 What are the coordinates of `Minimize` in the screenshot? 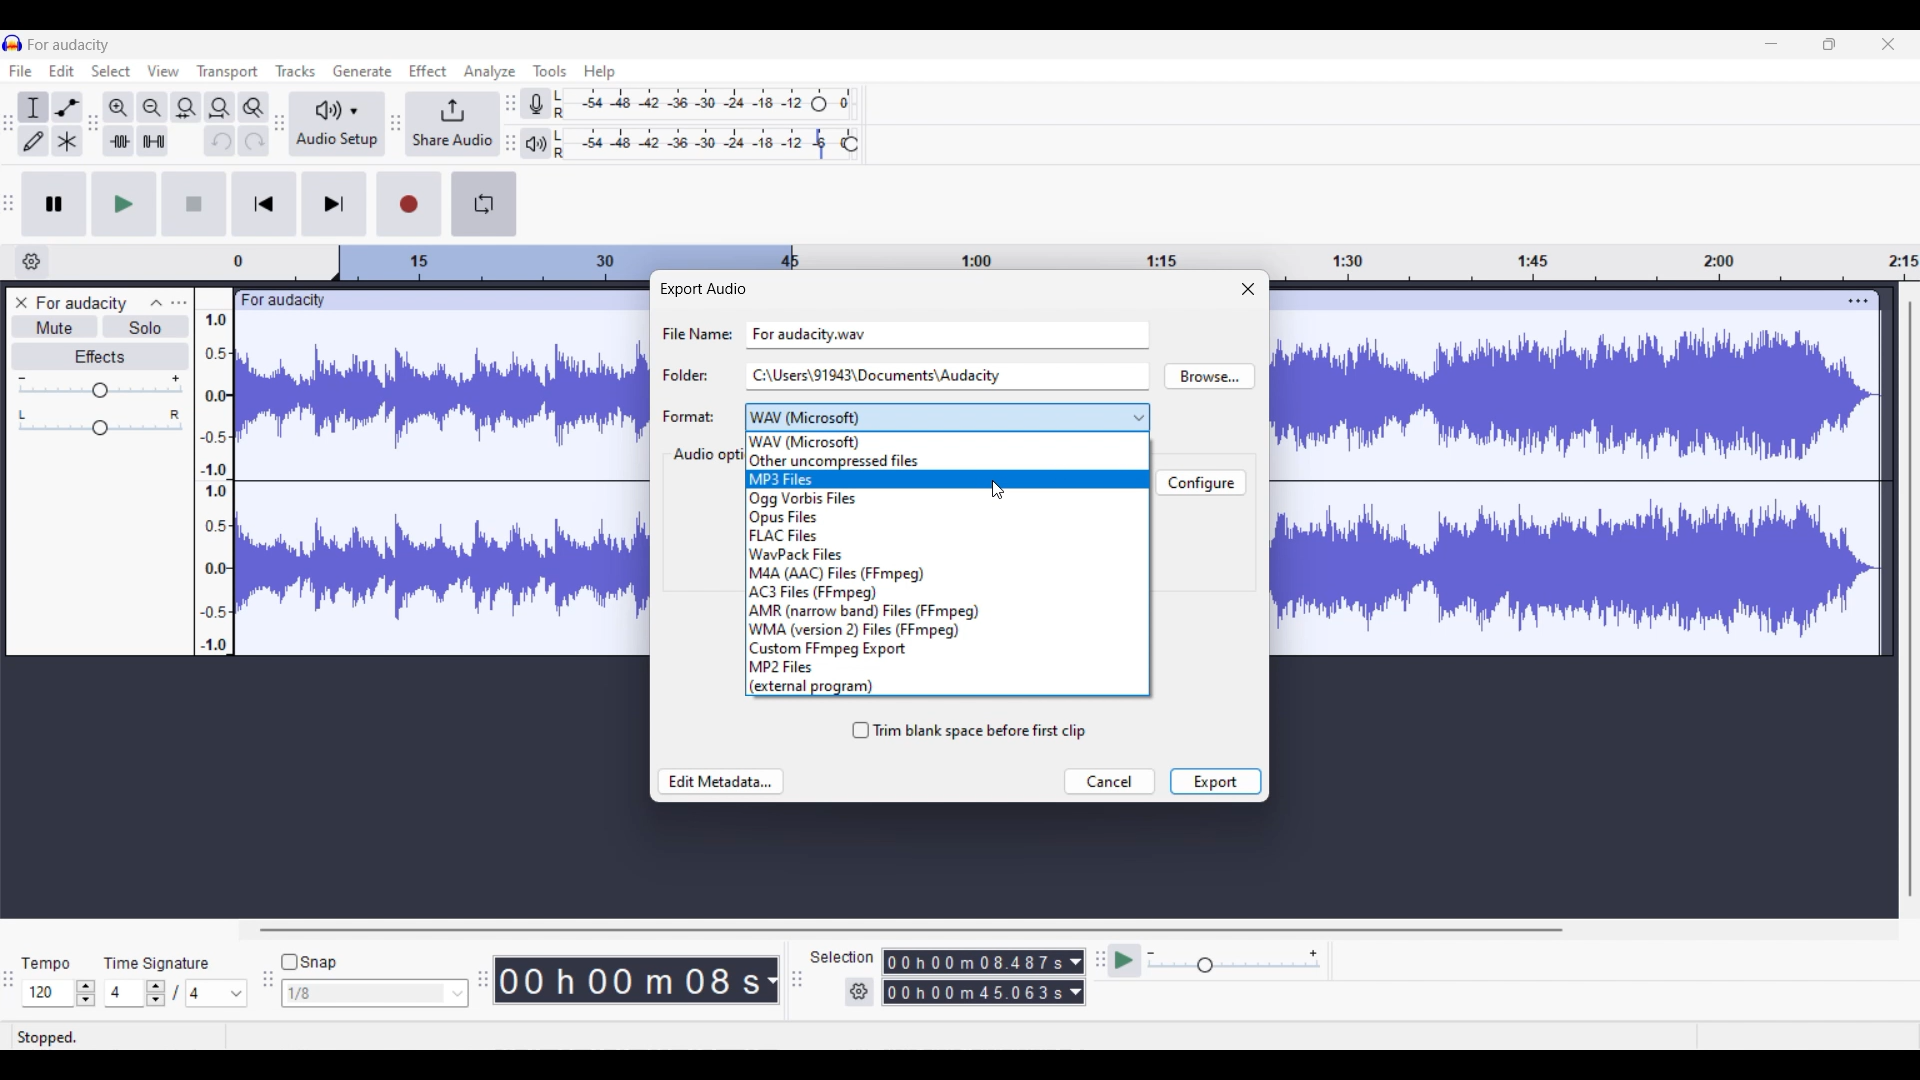 It's located at (1771, 44).